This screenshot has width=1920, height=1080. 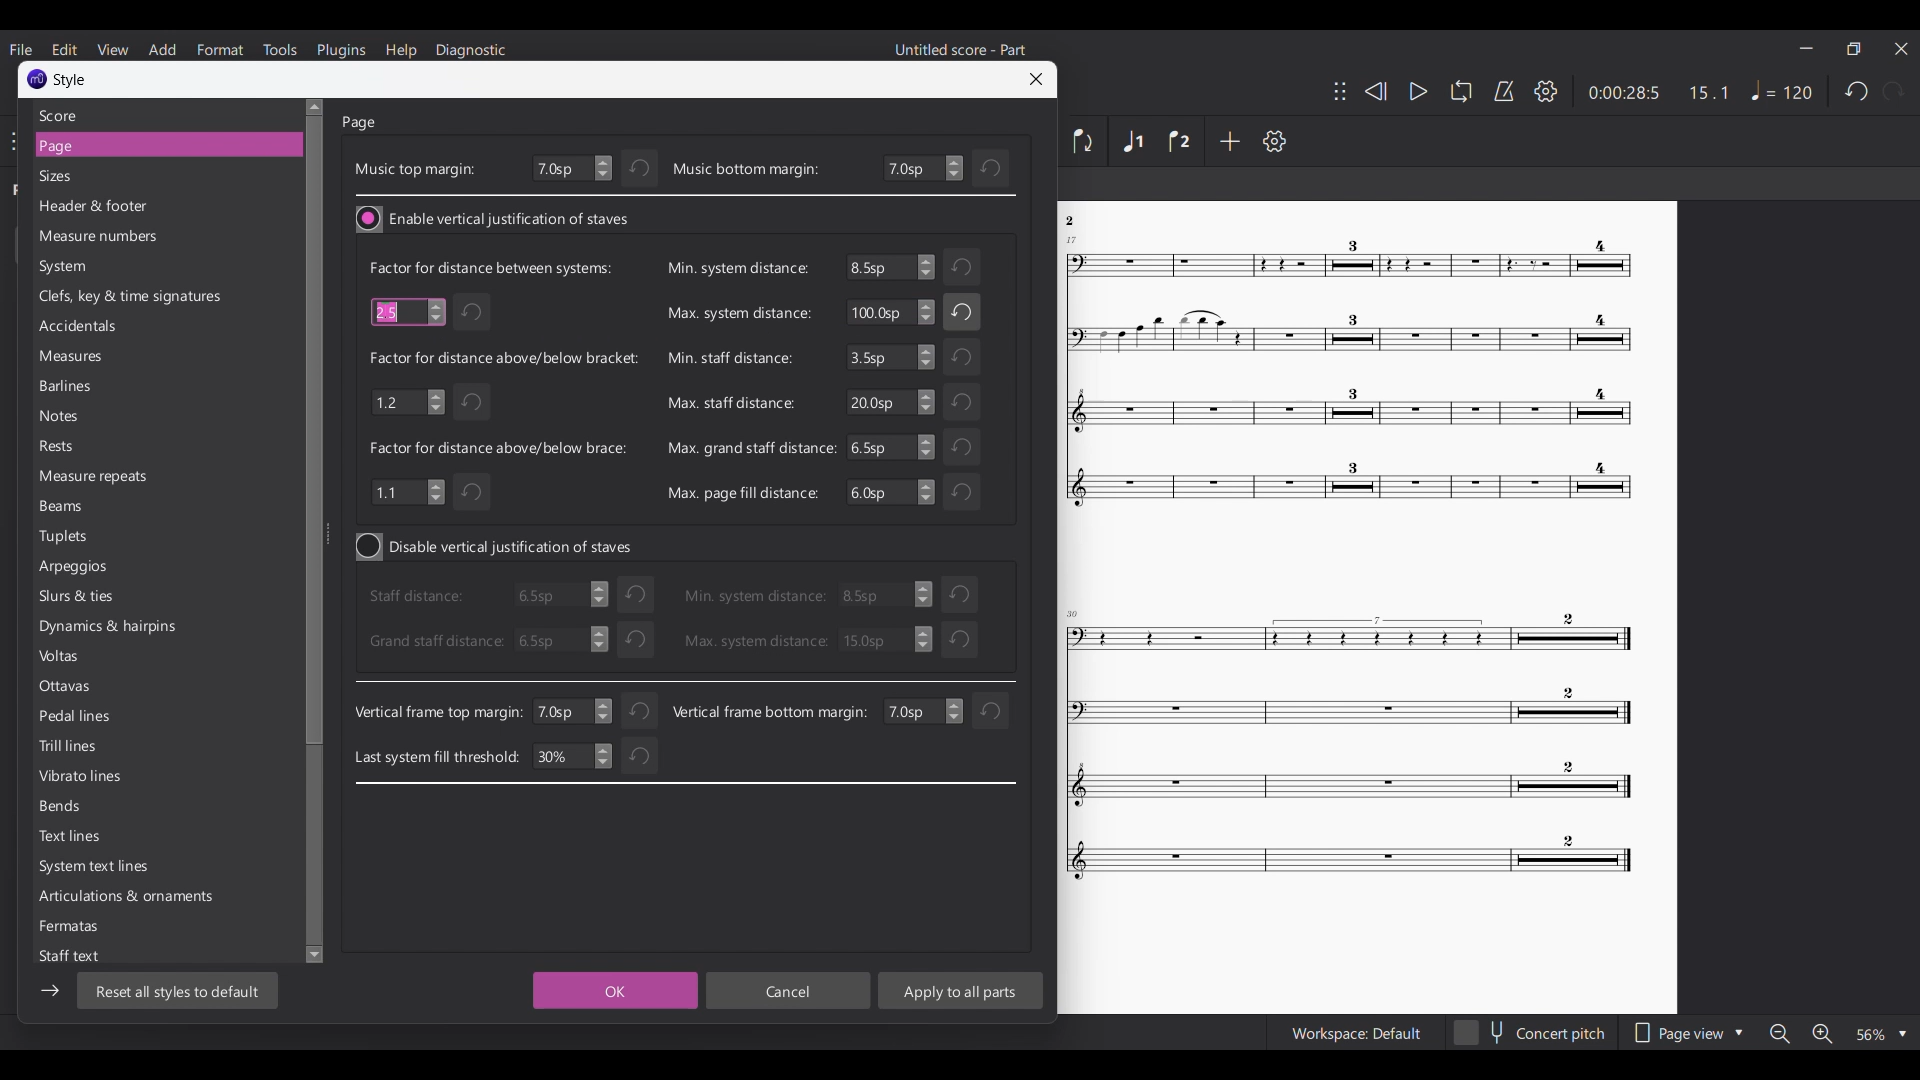 I want to click on Max. grand staff distance, so click(x=751, y=447).